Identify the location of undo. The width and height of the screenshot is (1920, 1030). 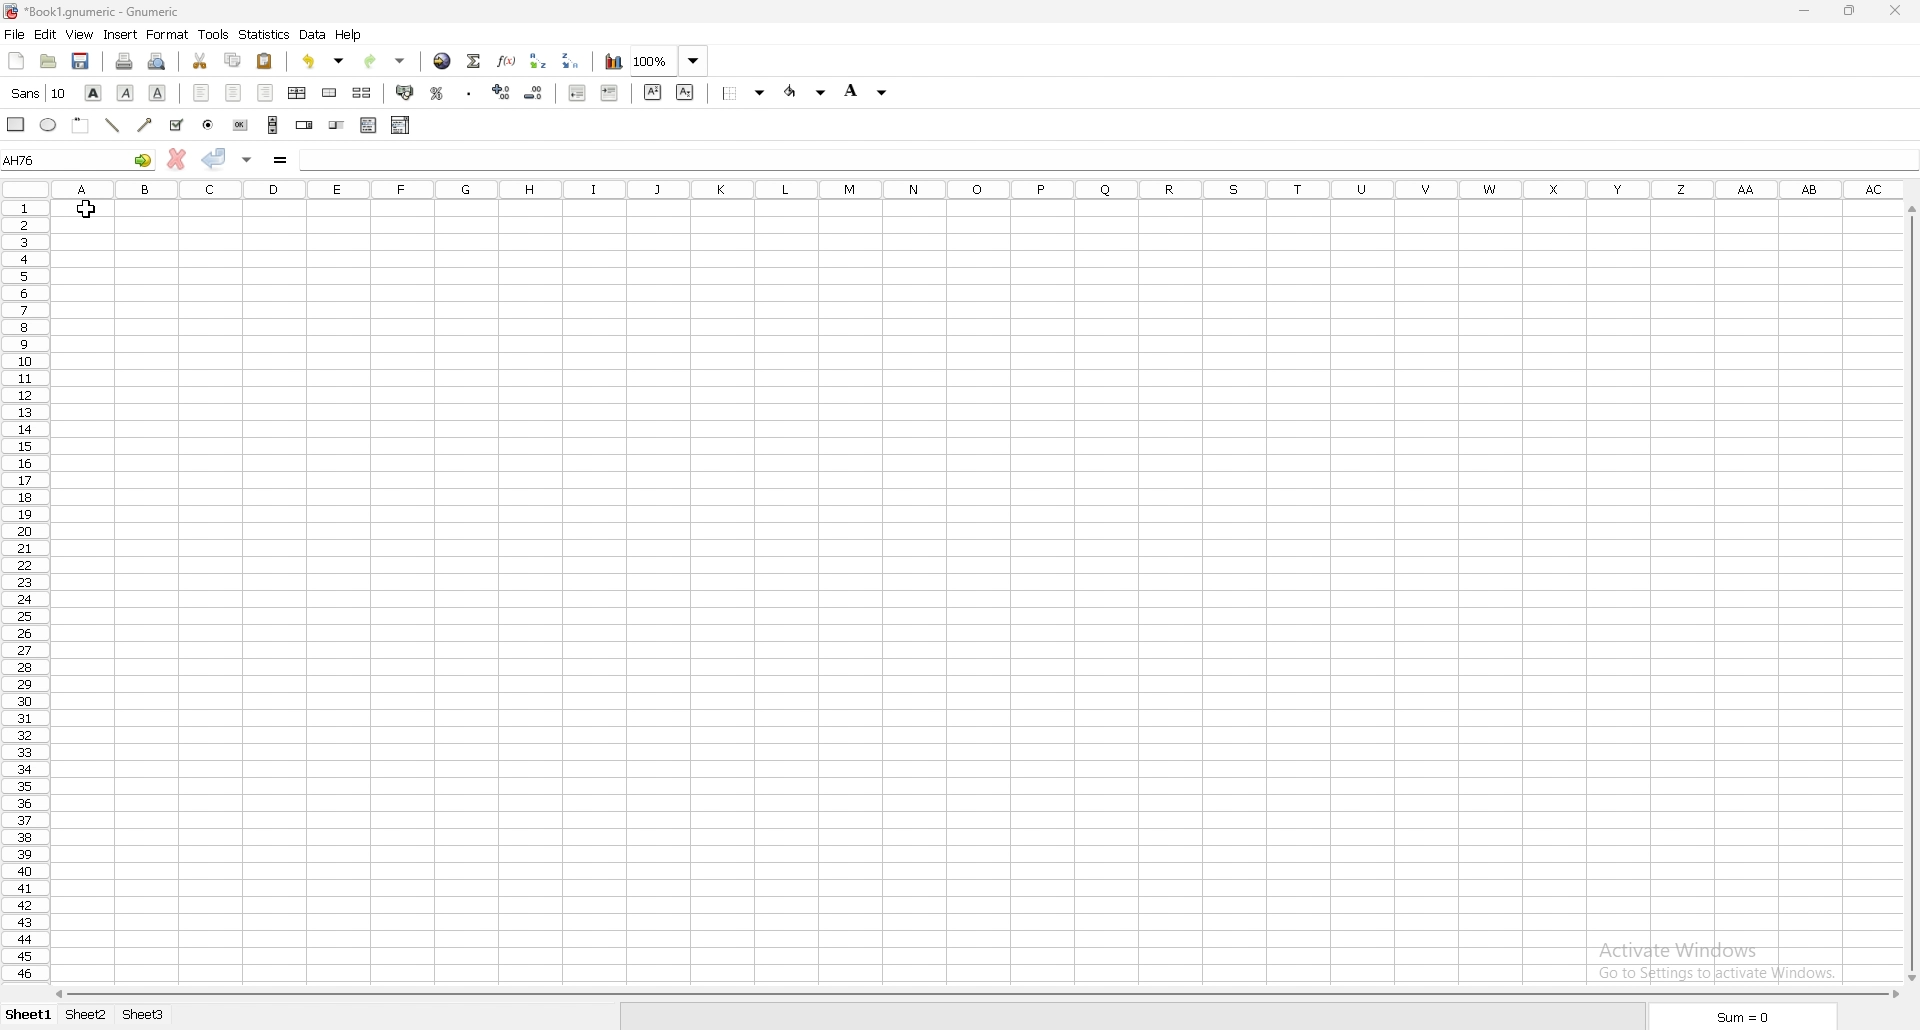
(323, 61).